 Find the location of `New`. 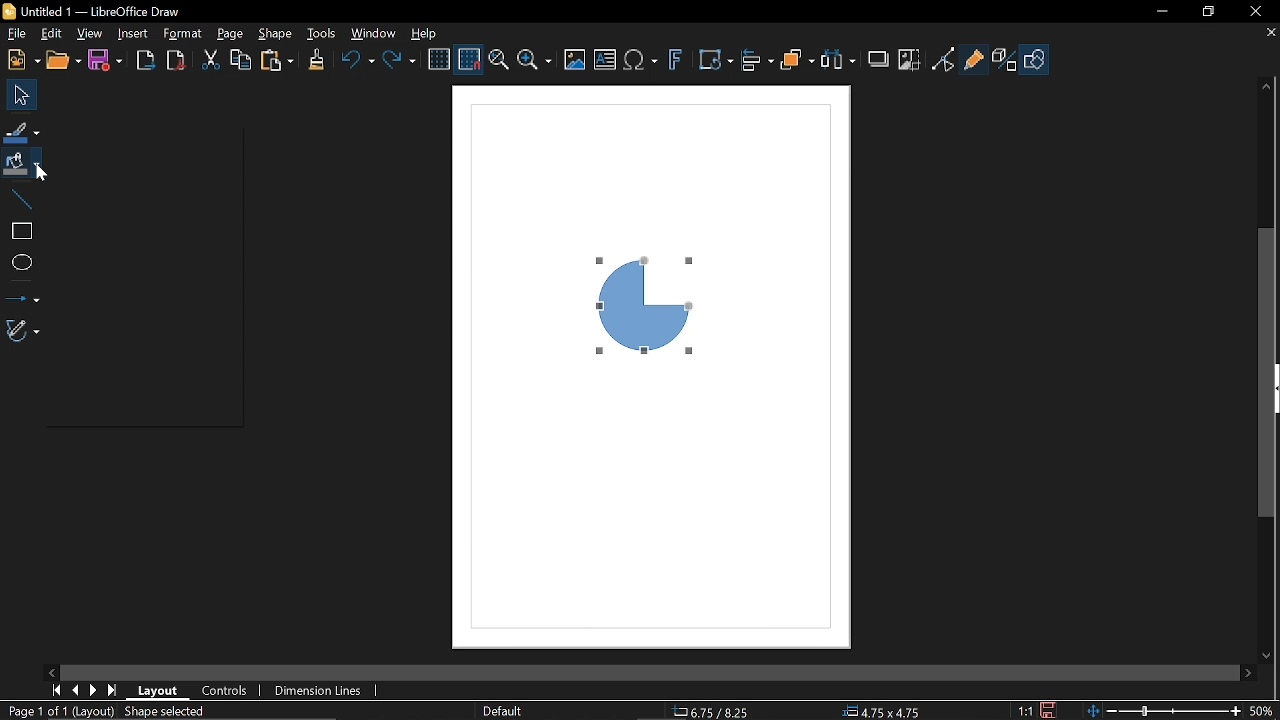

New is located at coordinates (21, 60).